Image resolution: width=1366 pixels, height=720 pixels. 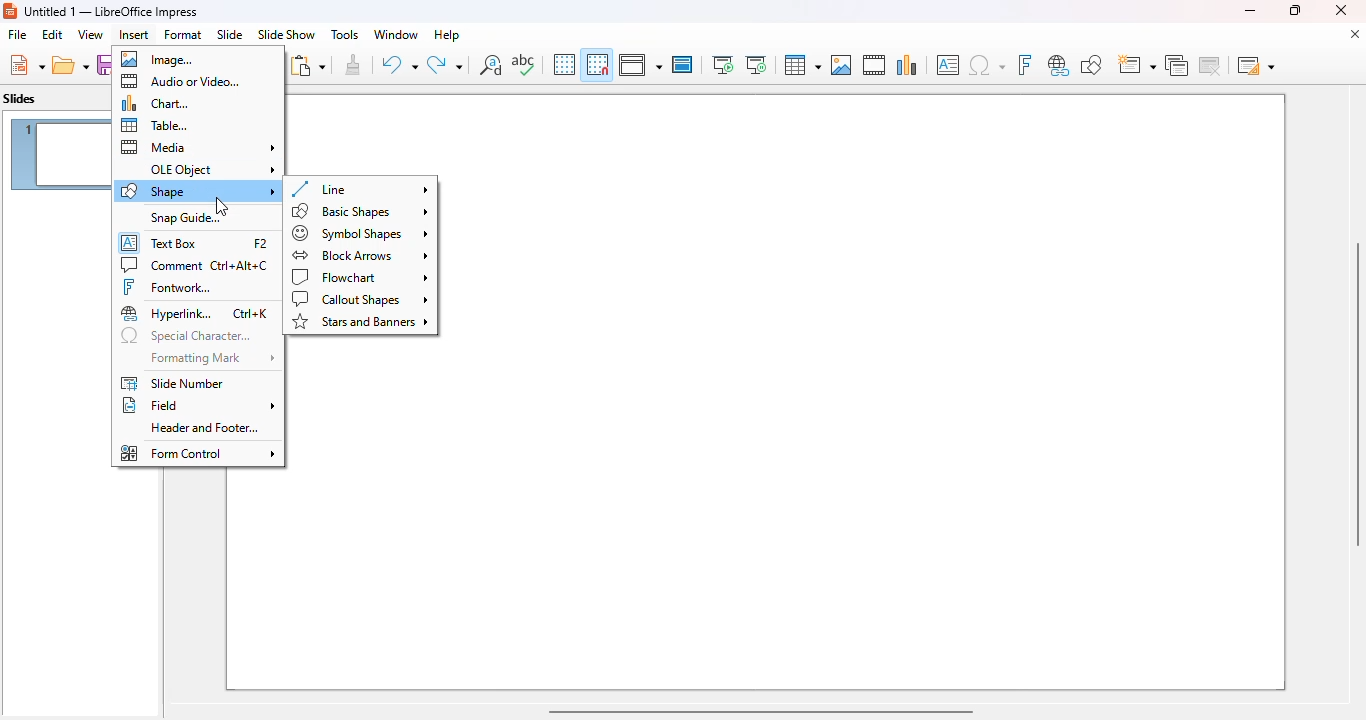 What do you see at coordinates (90, 34) in the screenshot?
I see `view` at bounding box center [90, 34].